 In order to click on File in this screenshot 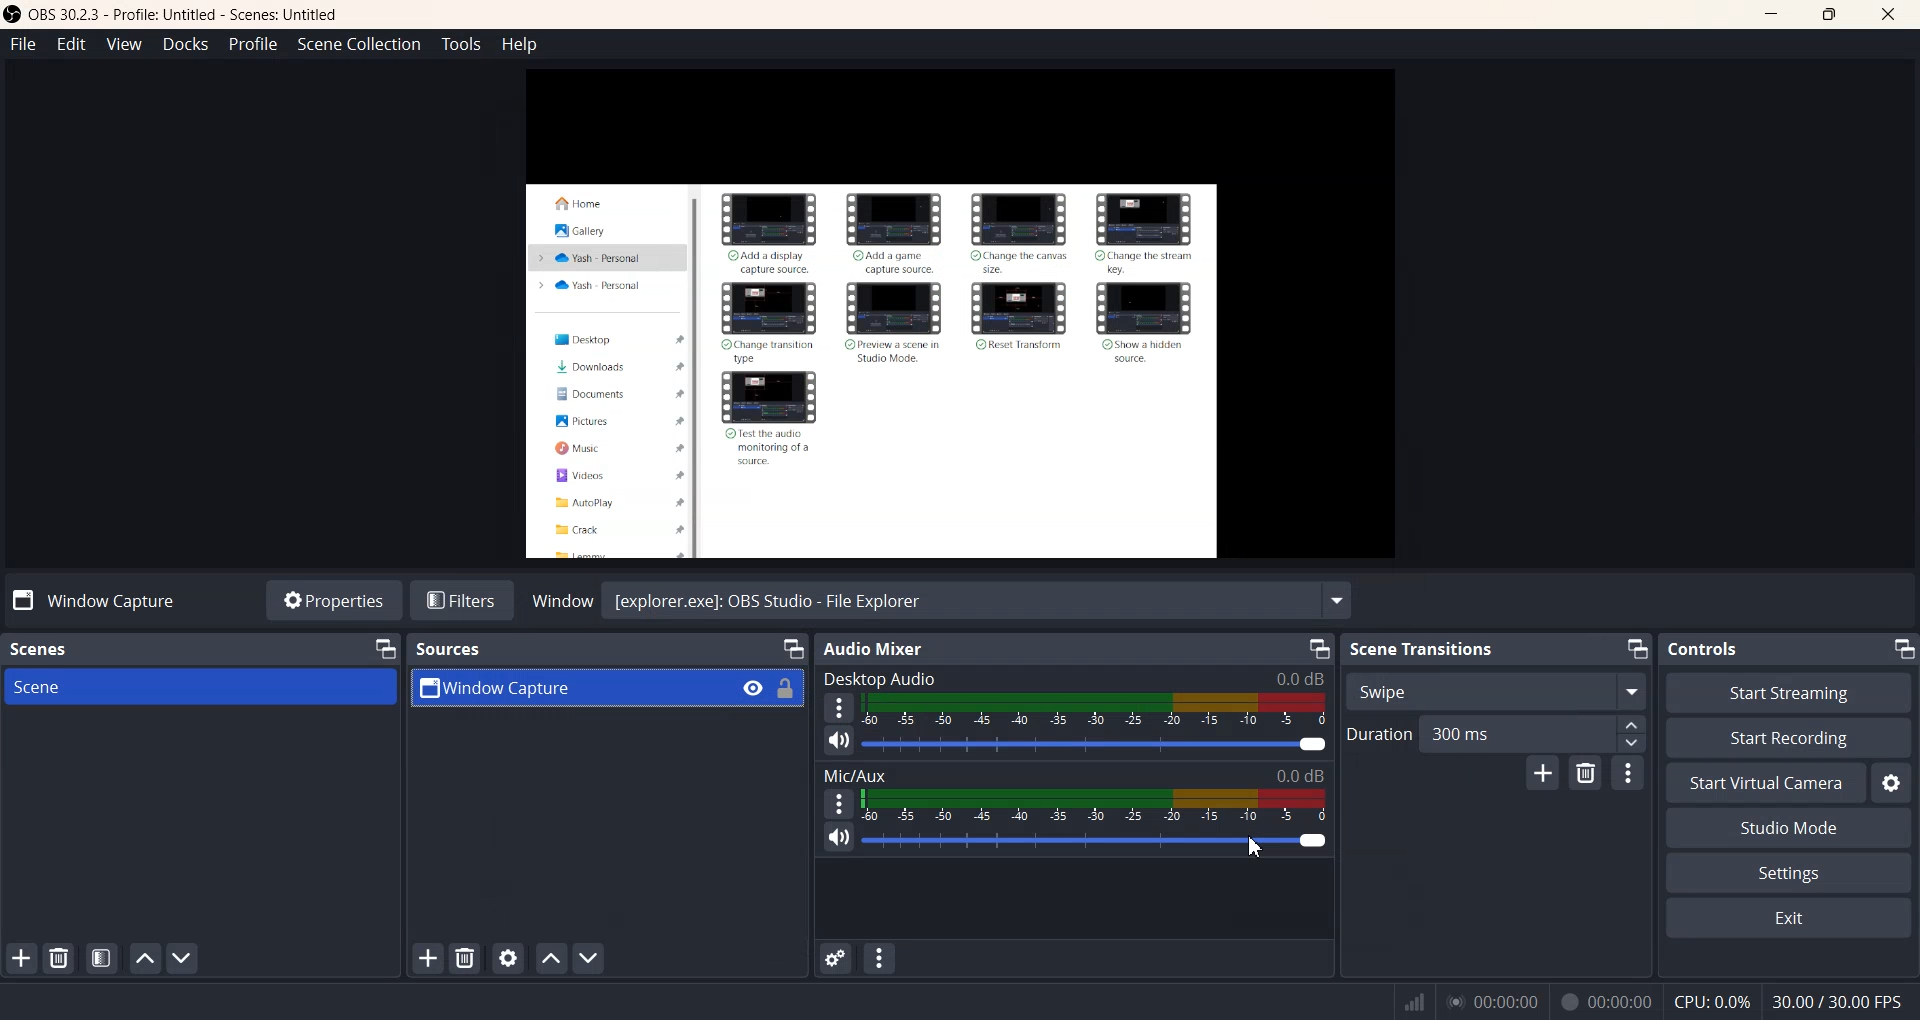, I will do `click(23, 44)`.